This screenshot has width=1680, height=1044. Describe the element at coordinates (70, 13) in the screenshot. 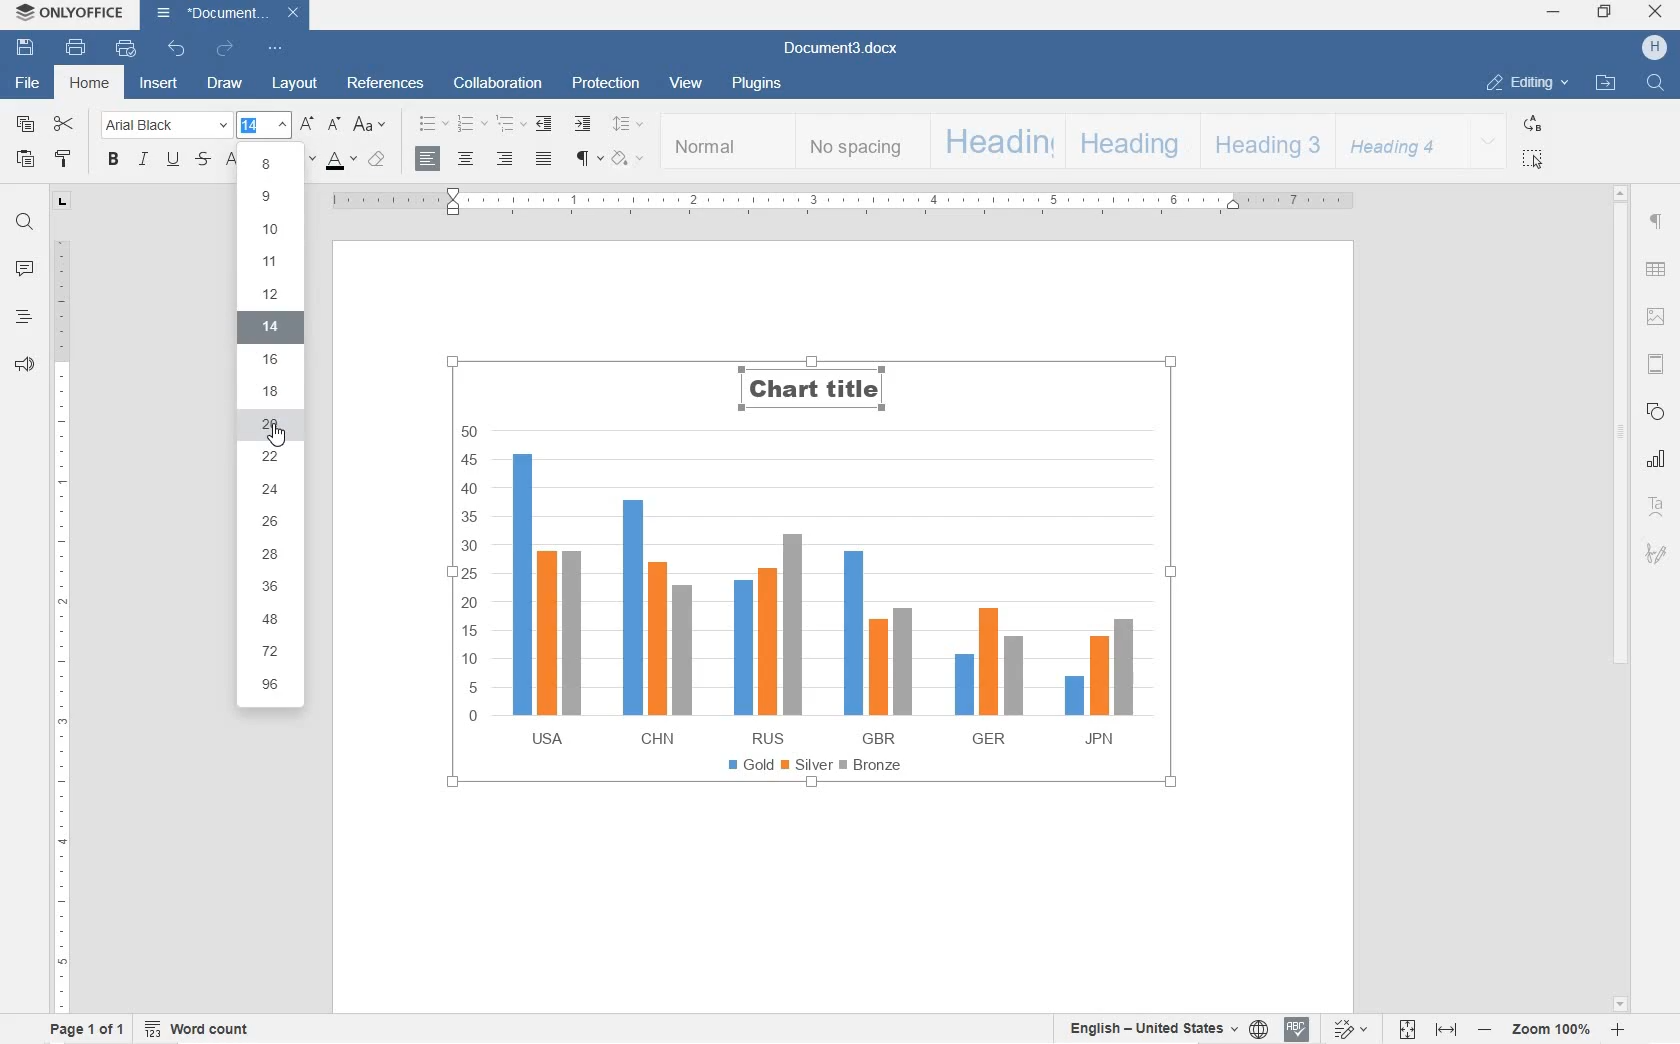

I see `ONLYOFFICE` at that location.